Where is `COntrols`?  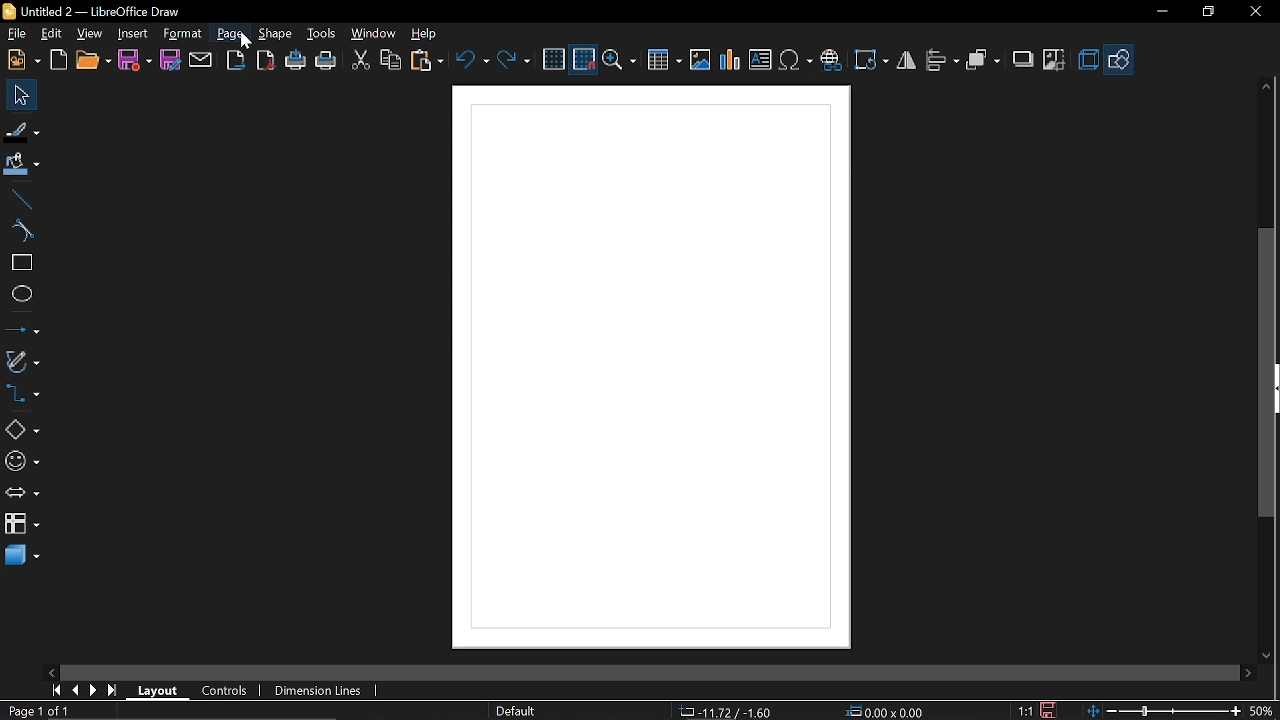 COntrols is located at coordinates (230, 690).